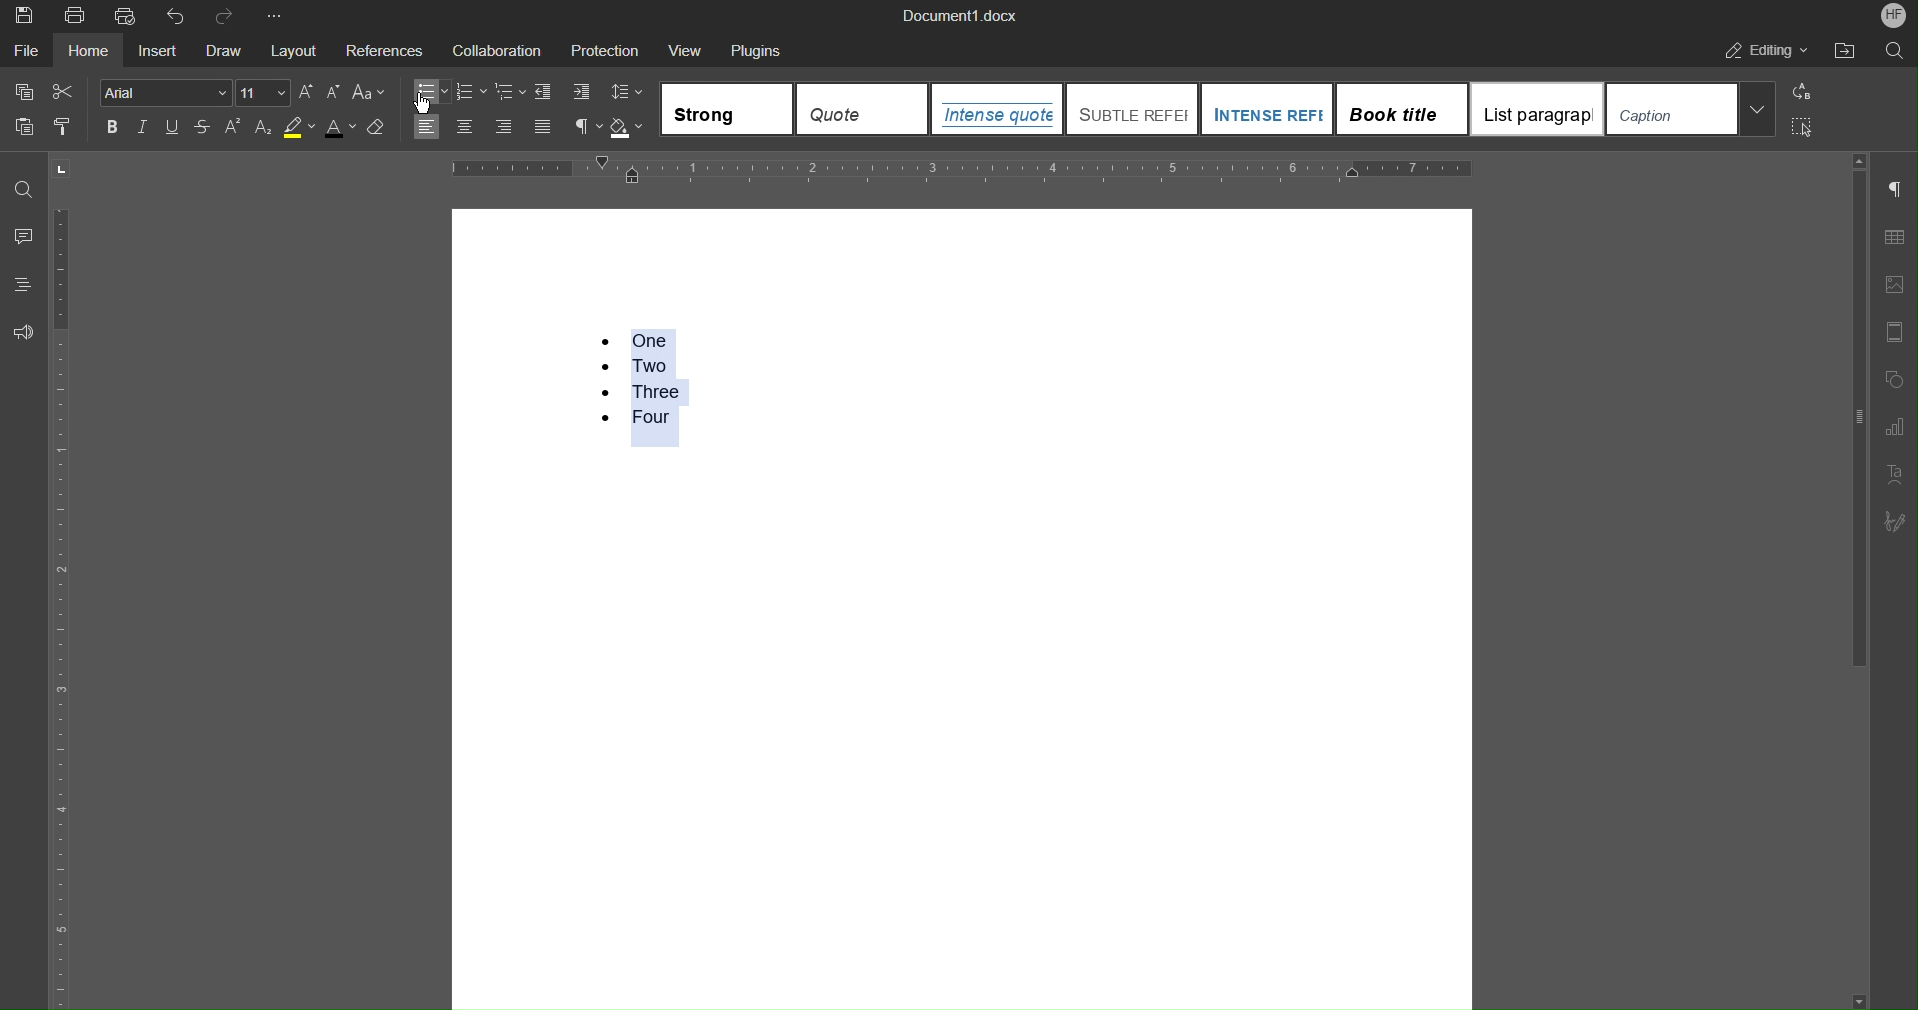  Describe the element at coordinates (1402, 107) in the screenshot. I see `Book Title` at that location.